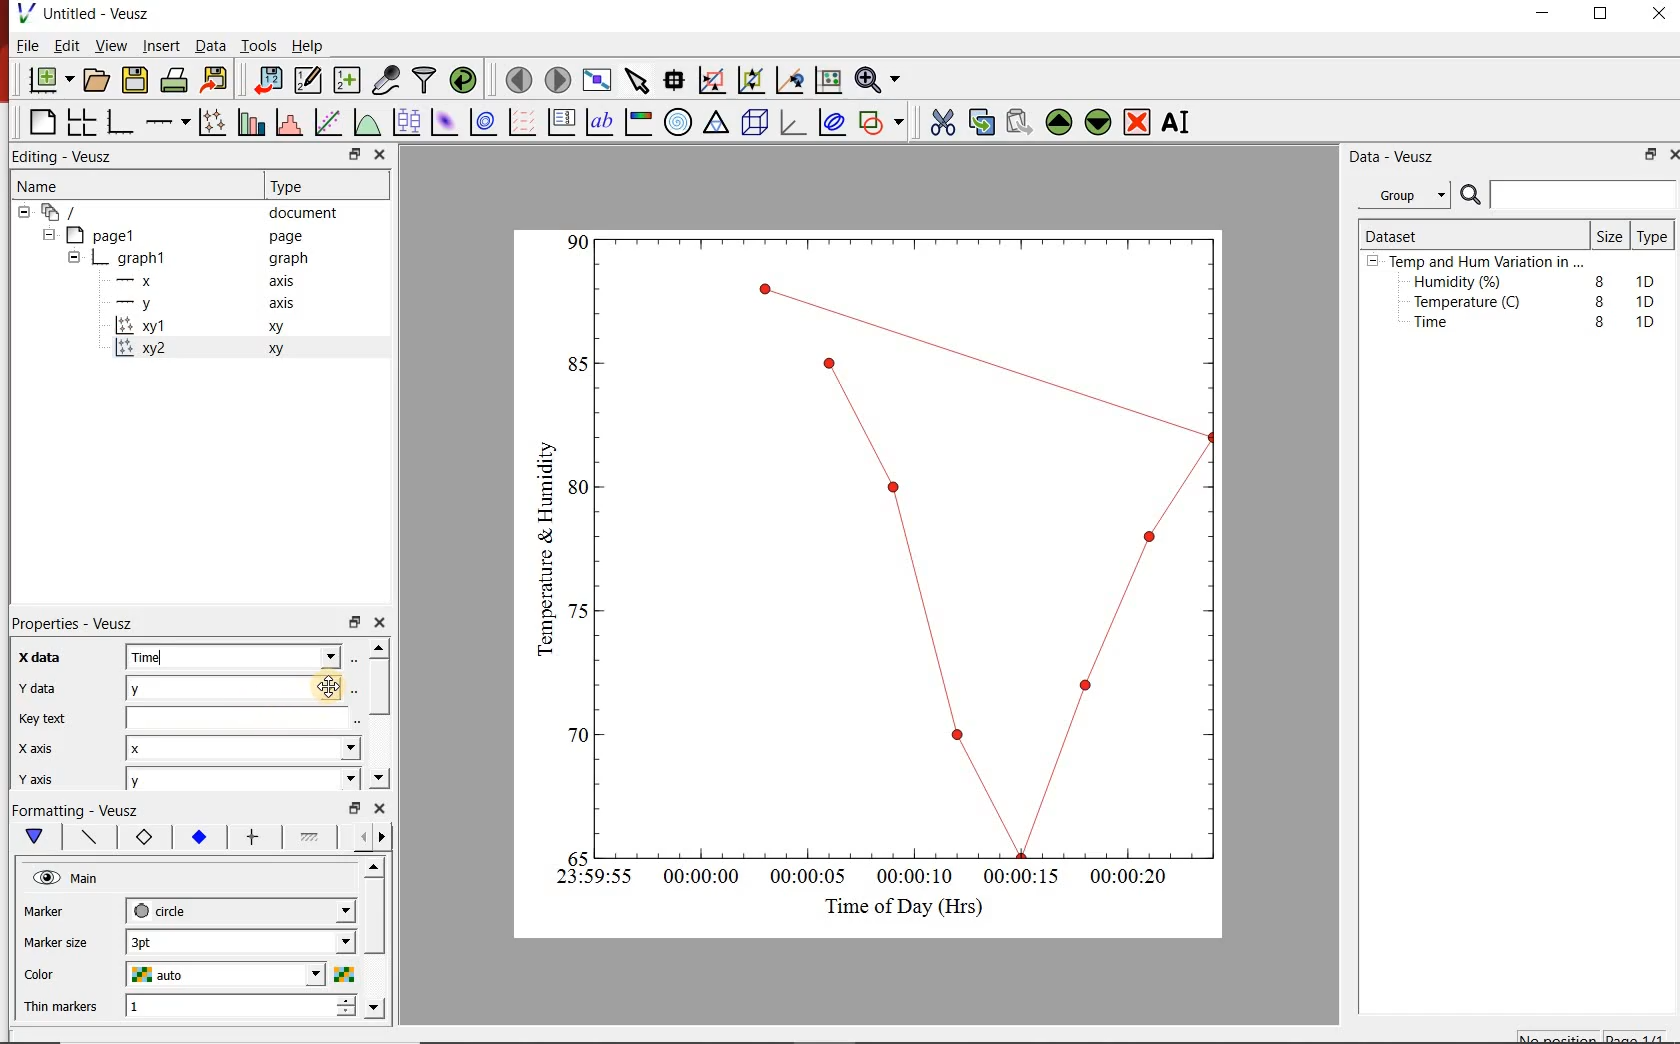 The height and width of the screenshot is (1044, 1680). I want to click on xy, so click(280, 330).